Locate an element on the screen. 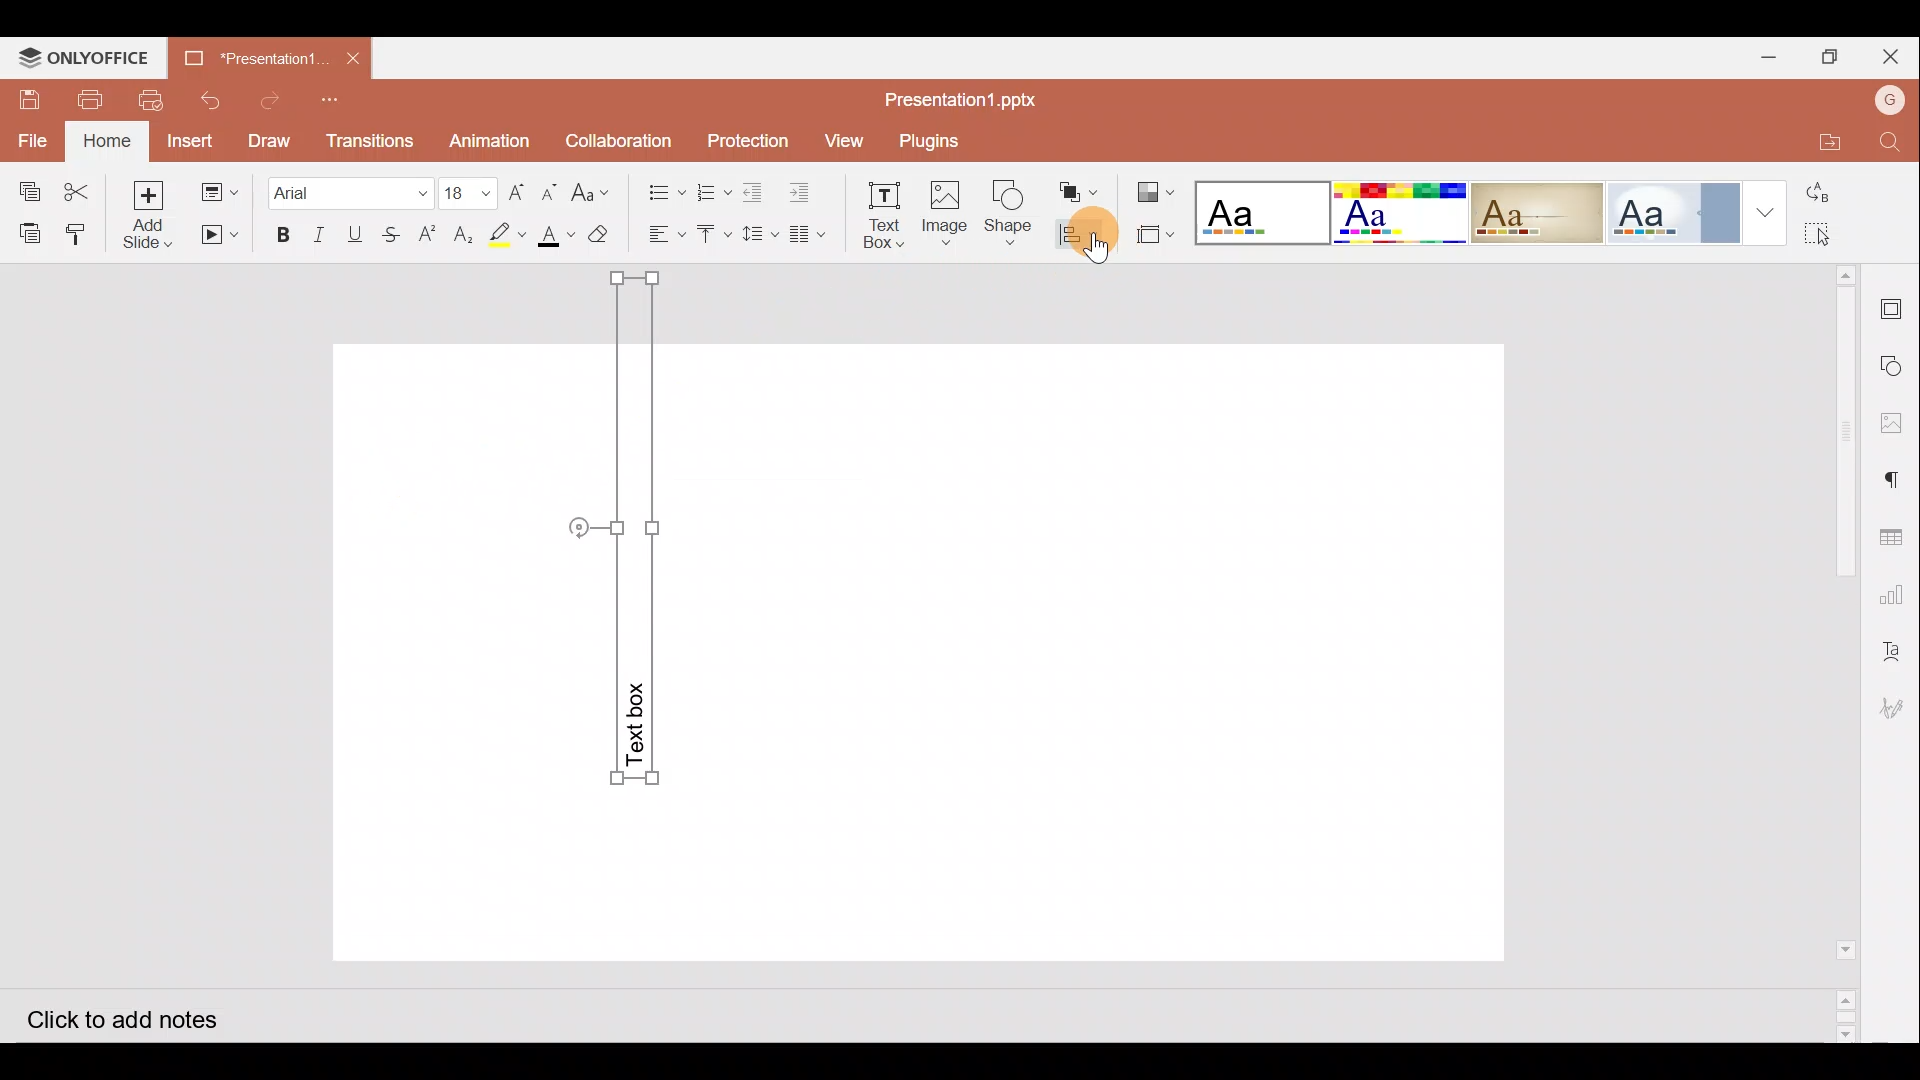  Font size is located at coordinates (470, 192).